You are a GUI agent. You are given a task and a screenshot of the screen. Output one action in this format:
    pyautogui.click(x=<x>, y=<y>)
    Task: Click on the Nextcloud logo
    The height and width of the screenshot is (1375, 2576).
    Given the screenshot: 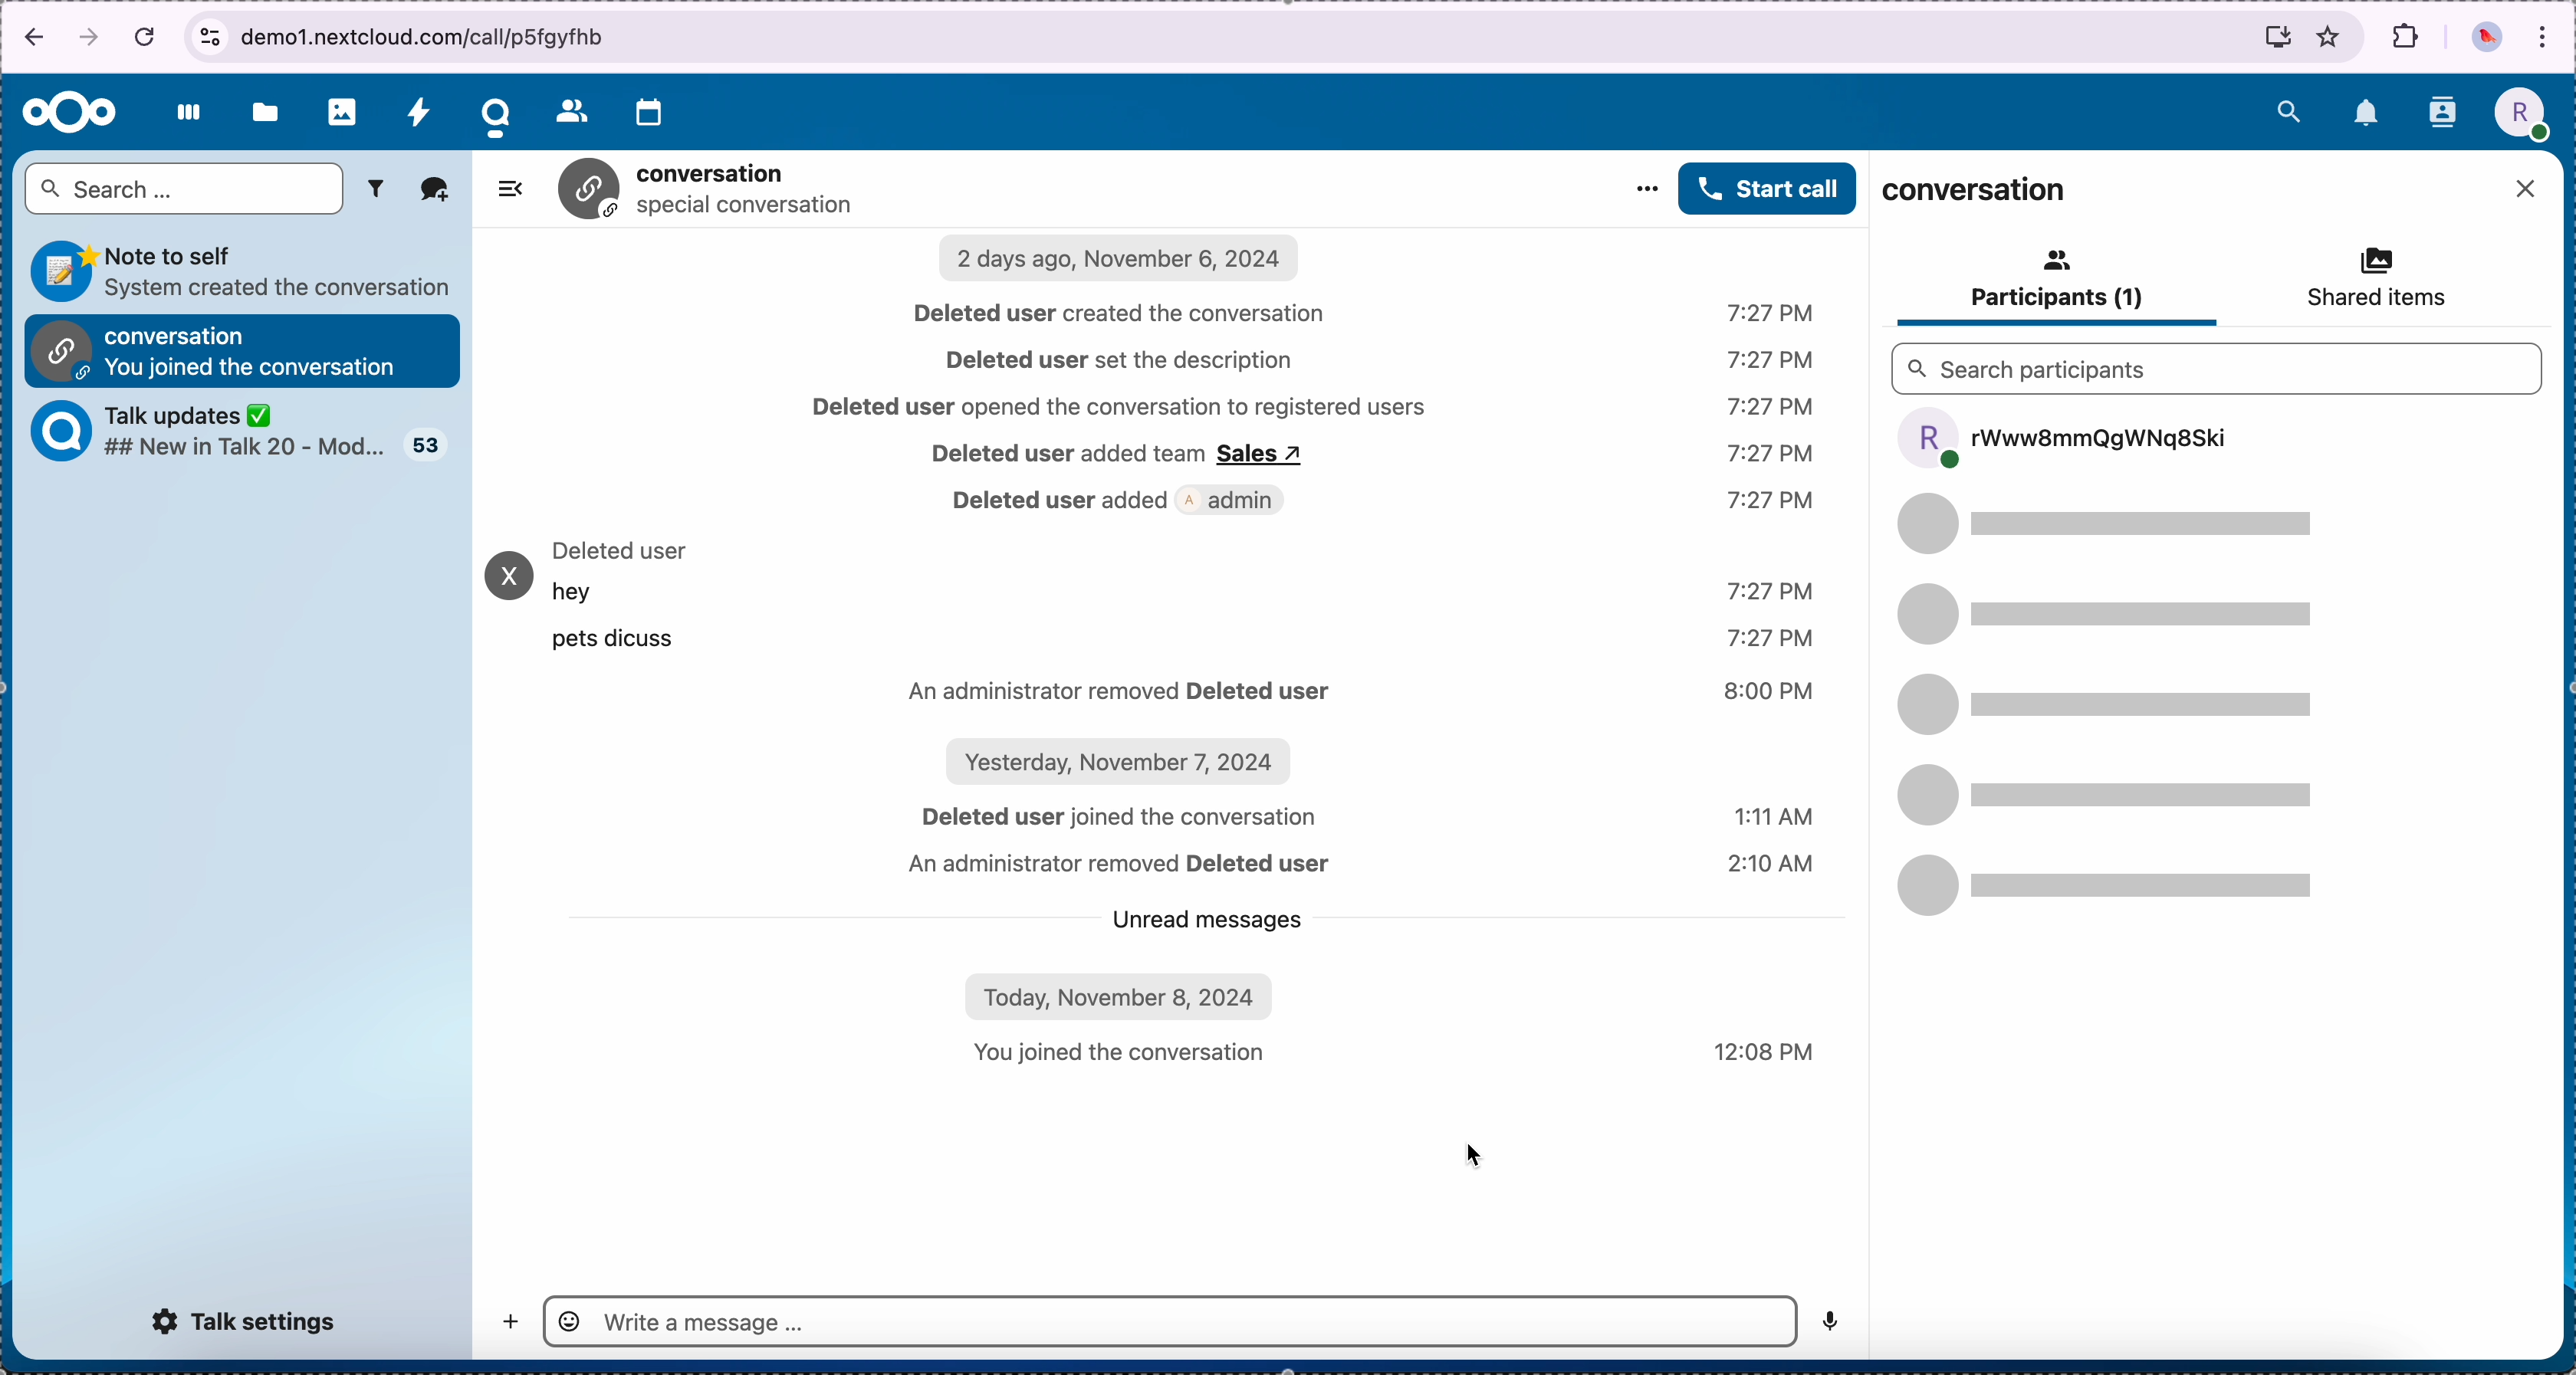 What is the action you would take?
    pyautogui.click(x=68, y=115)
    